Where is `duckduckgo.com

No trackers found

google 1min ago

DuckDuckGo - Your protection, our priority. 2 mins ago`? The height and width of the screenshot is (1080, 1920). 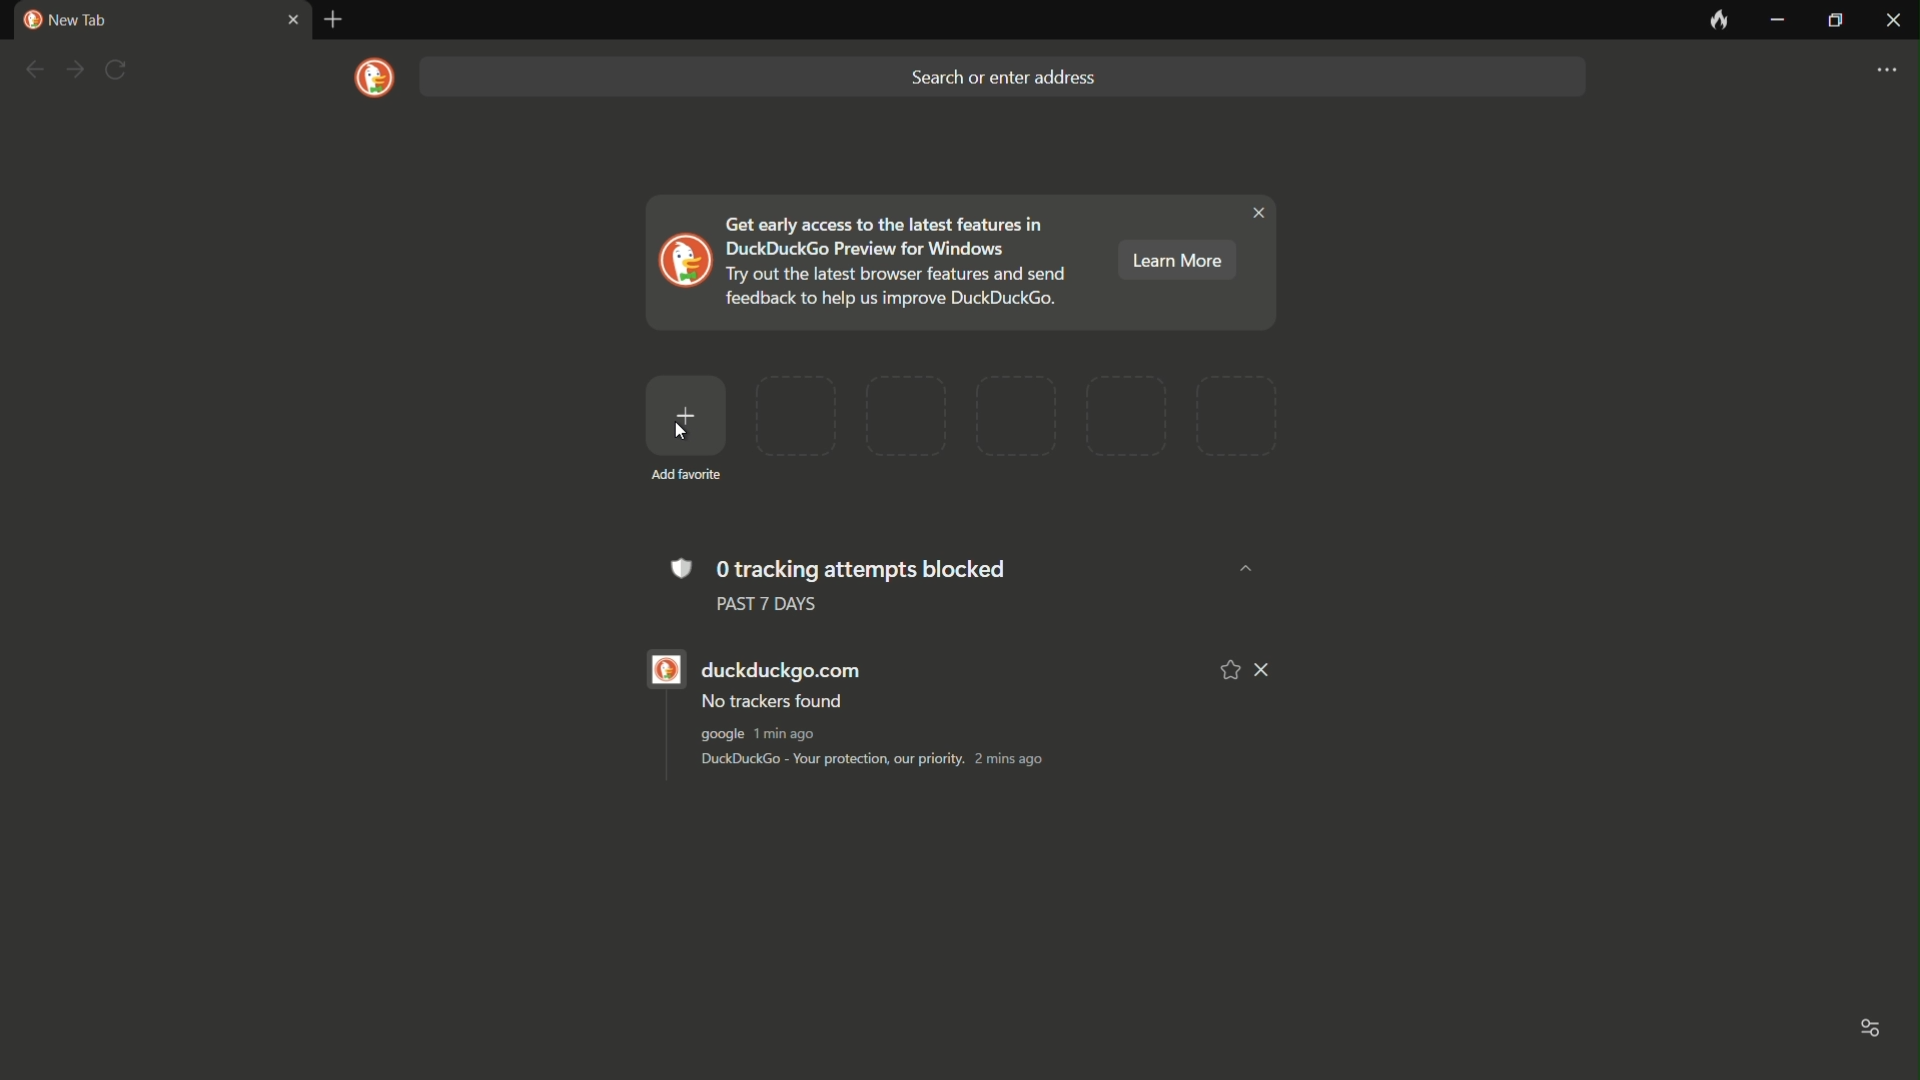 duckduckgo.com

No trackers found

google 1min ago

DuckDuckGo - Your protection, our priority. 2 mins ago is located at coordinates (927, 715).